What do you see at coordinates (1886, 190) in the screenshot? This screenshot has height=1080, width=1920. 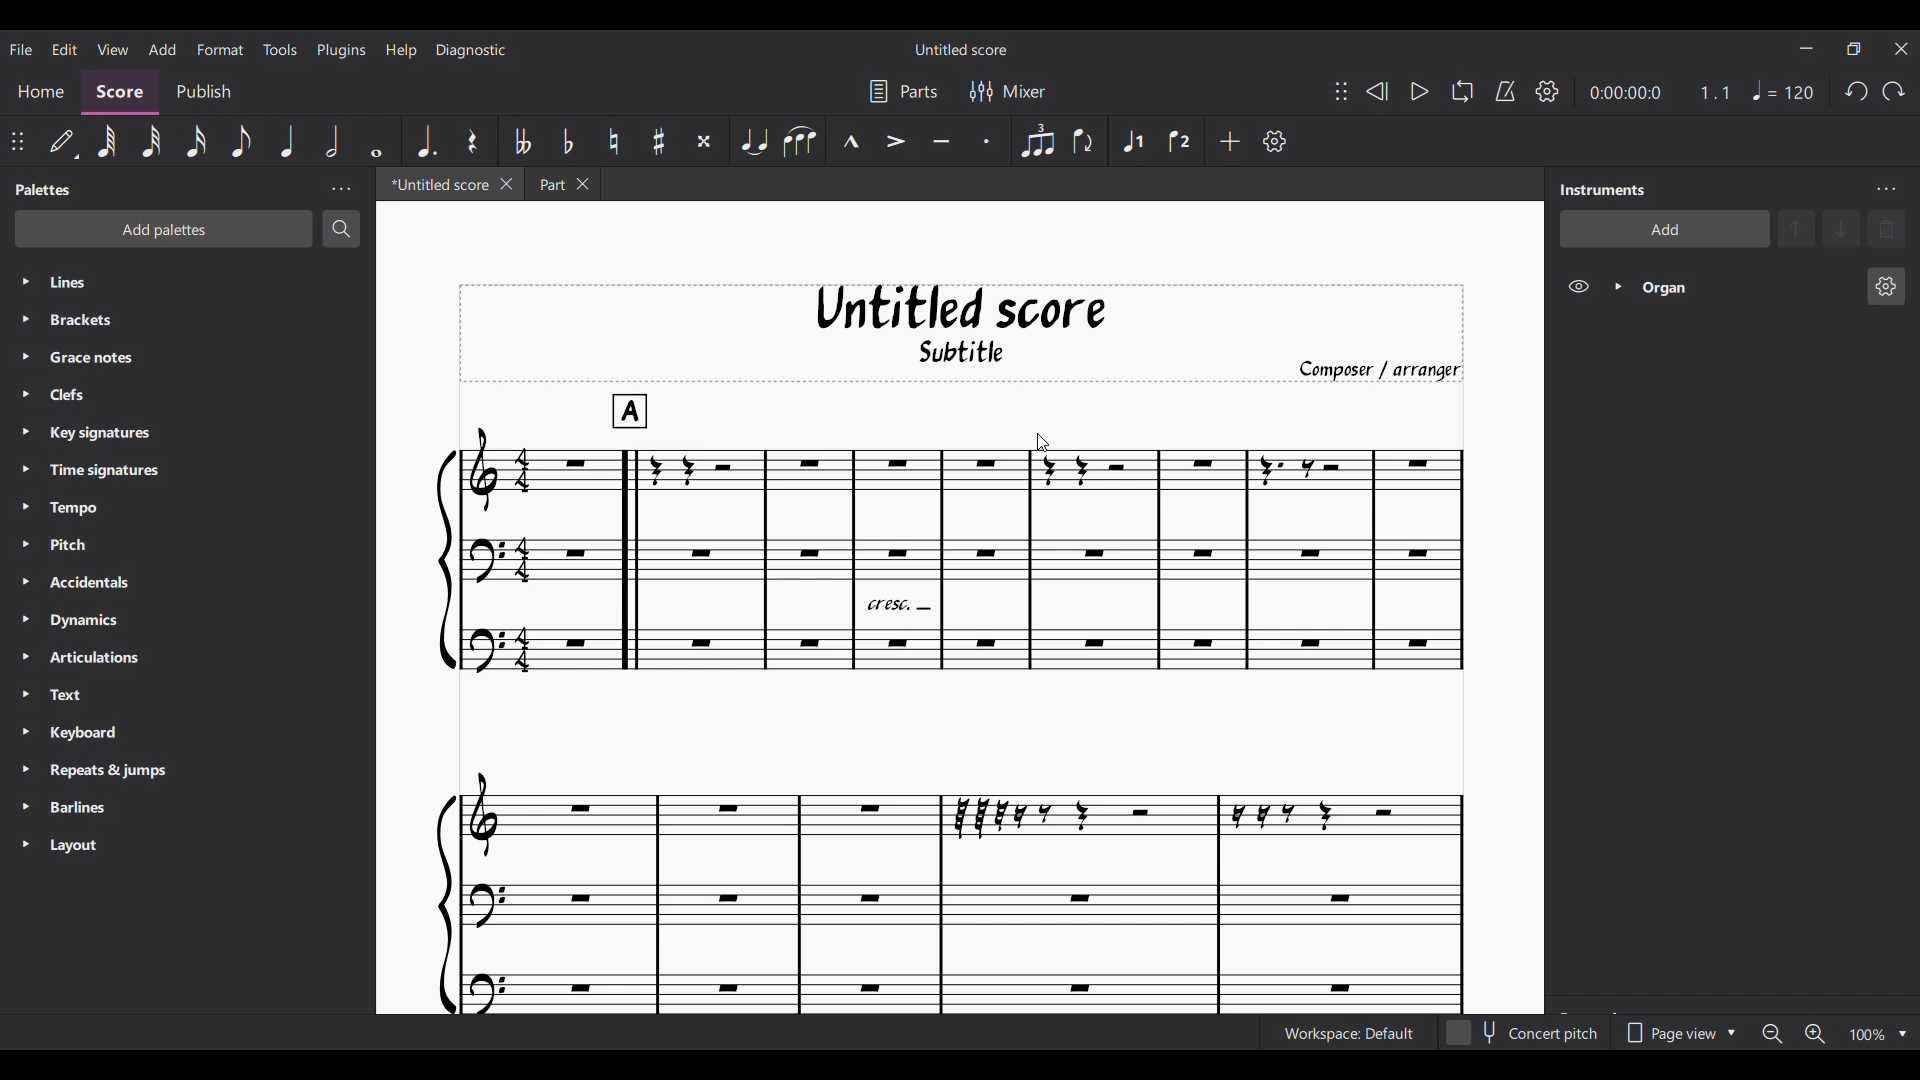 I see `Instrument panel settings` at bounding box center [1886, 190].